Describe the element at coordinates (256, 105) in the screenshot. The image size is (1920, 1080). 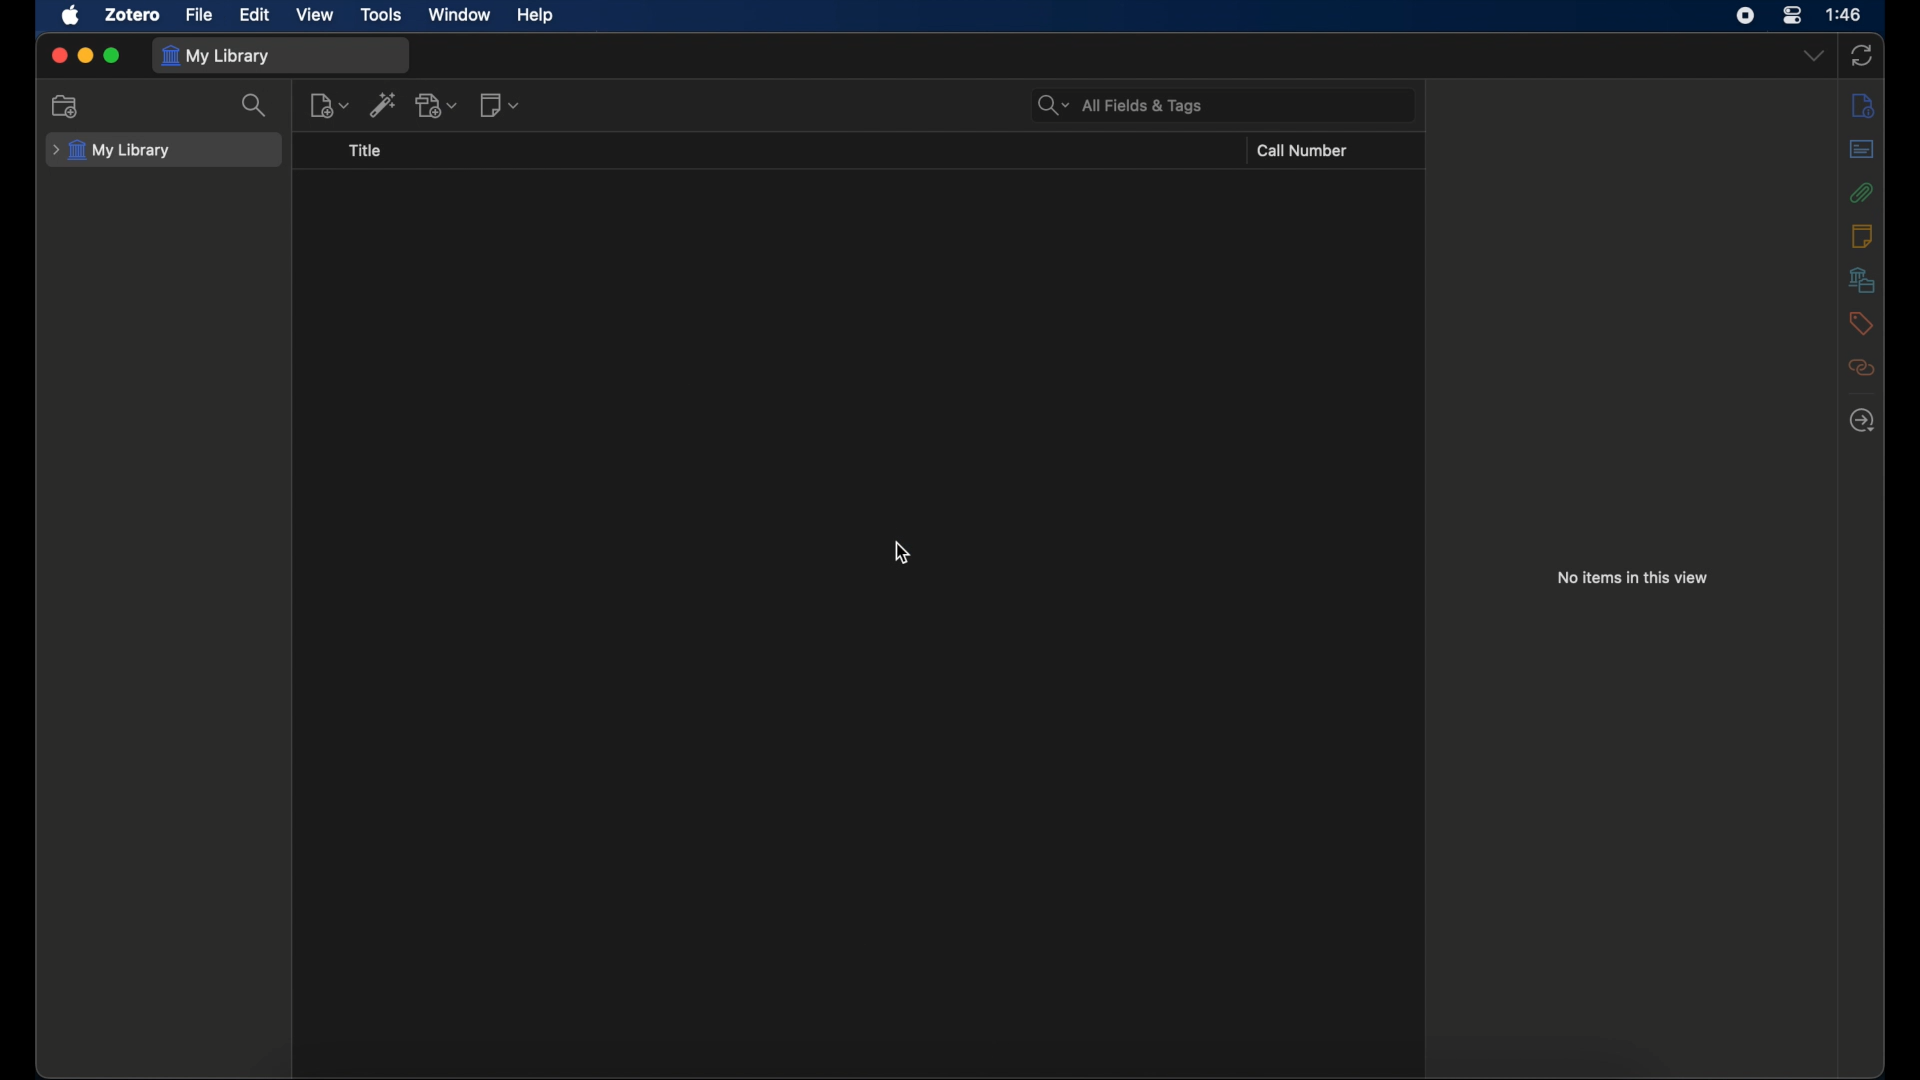
I see `search` at that location.